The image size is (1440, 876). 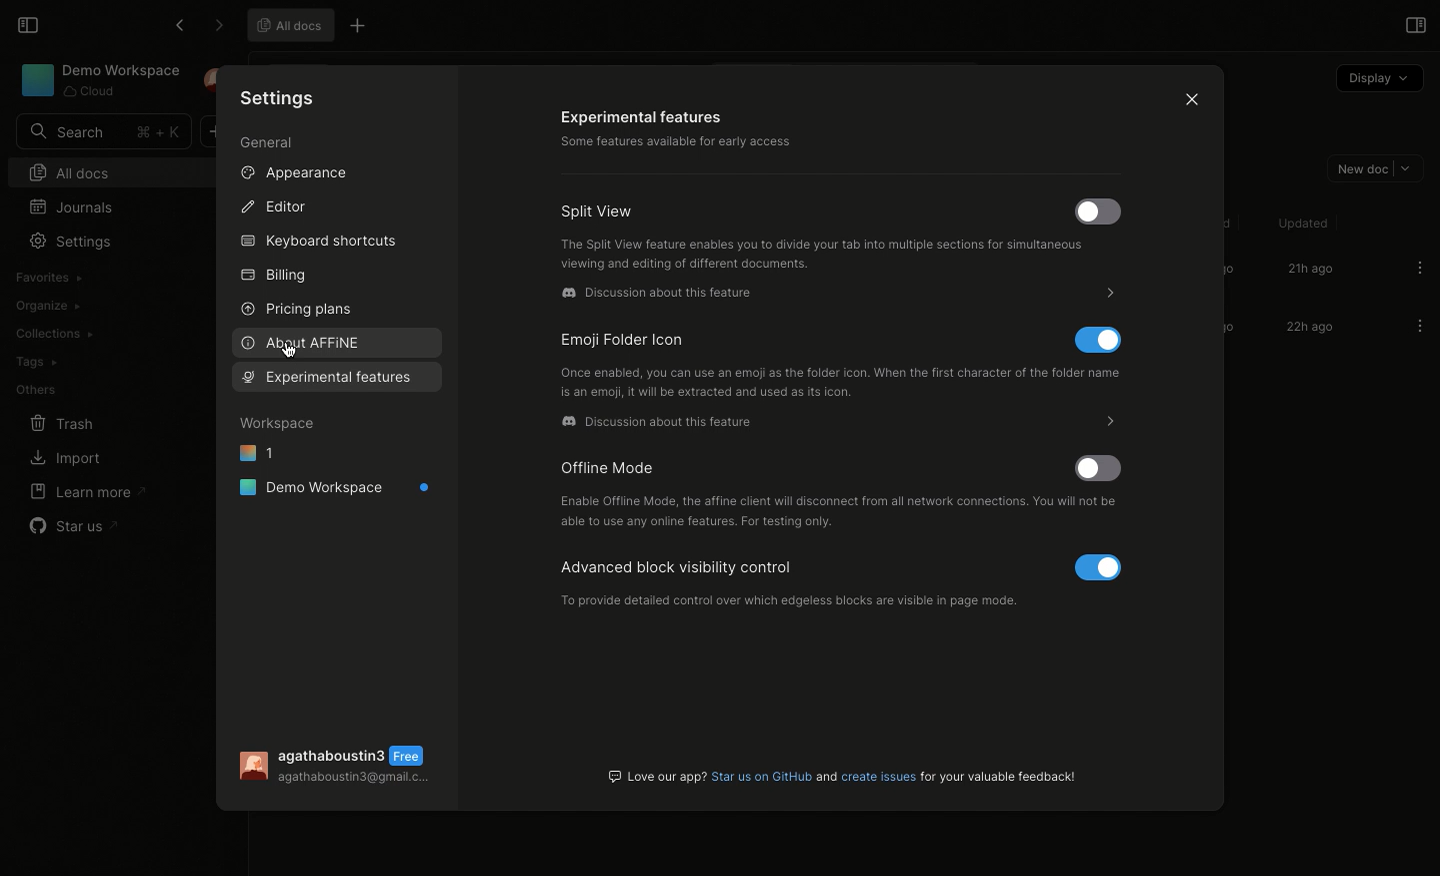 I want to click on Display, so click(x=1378, y=79).